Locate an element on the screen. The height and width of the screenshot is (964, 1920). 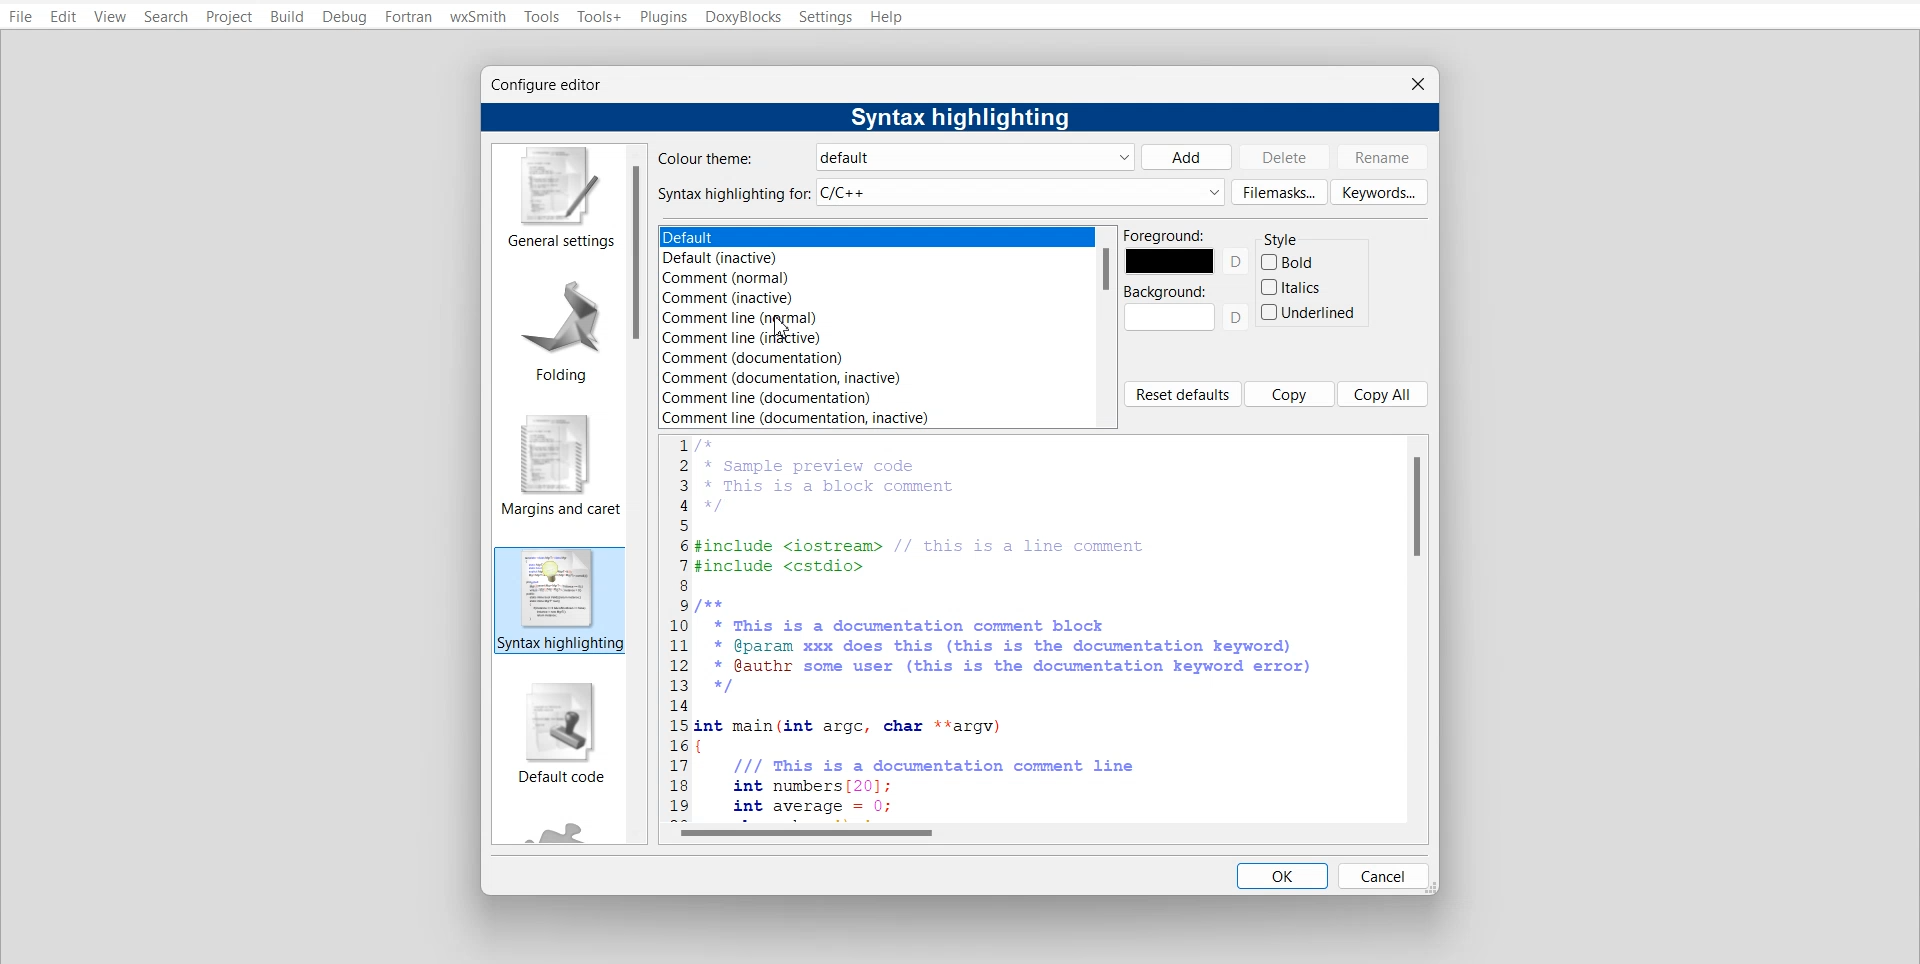
Search is located at coordinates (167, 16).